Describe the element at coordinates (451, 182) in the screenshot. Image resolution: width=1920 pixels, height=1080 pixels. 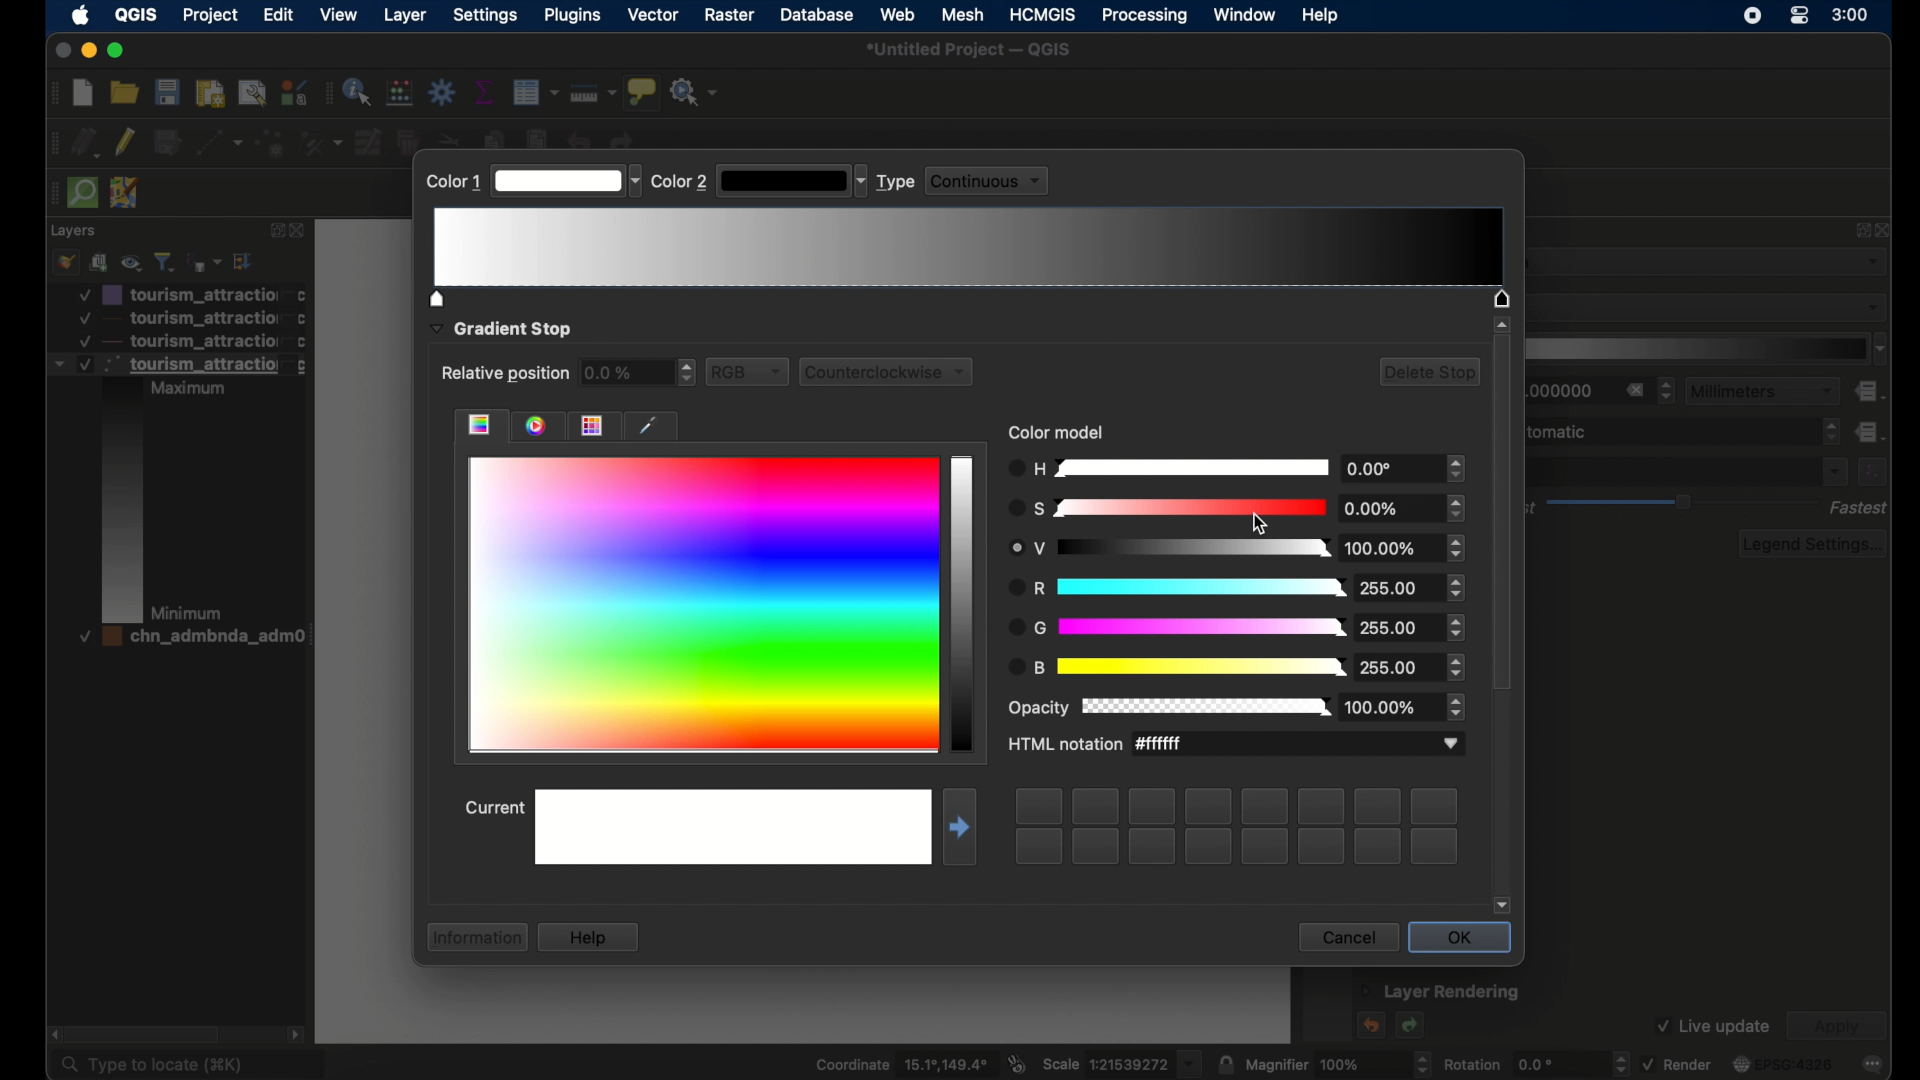
I see `color 1` at that location.